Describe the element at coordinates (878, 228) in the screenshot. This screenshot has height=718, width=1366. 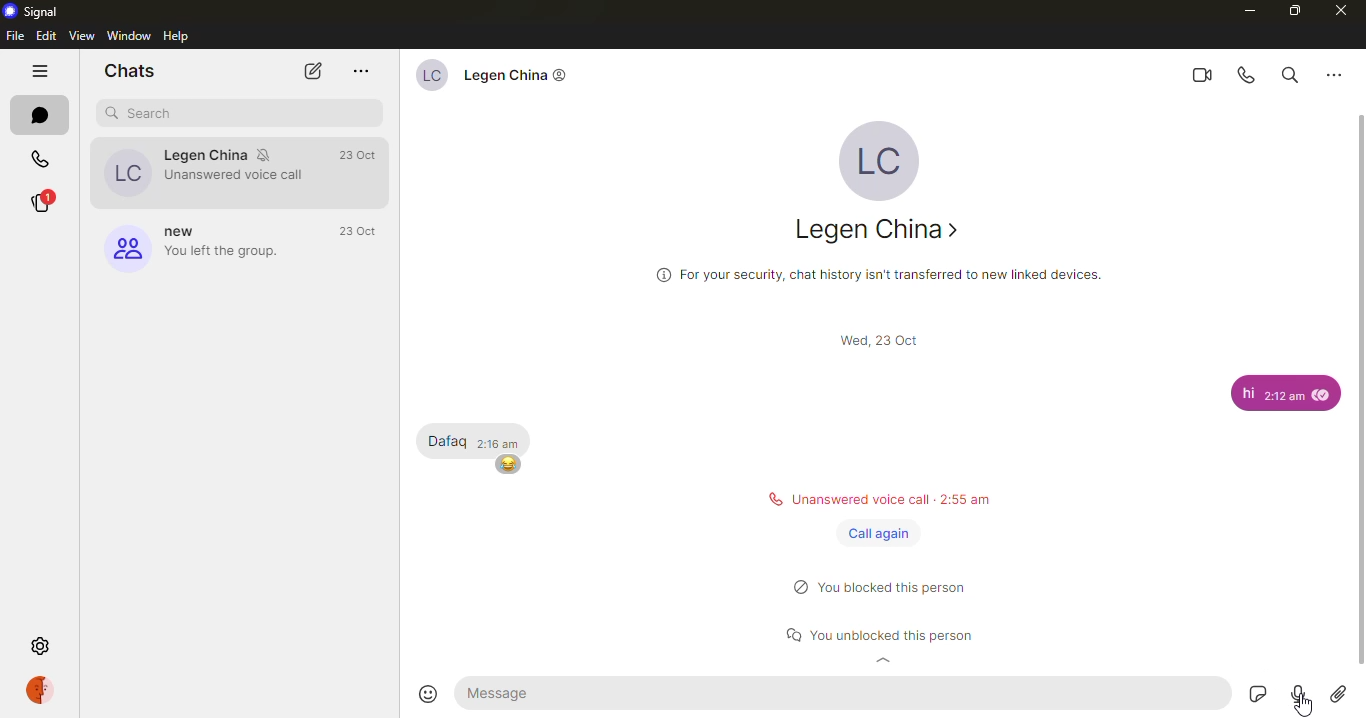
I see `contact` at that location.